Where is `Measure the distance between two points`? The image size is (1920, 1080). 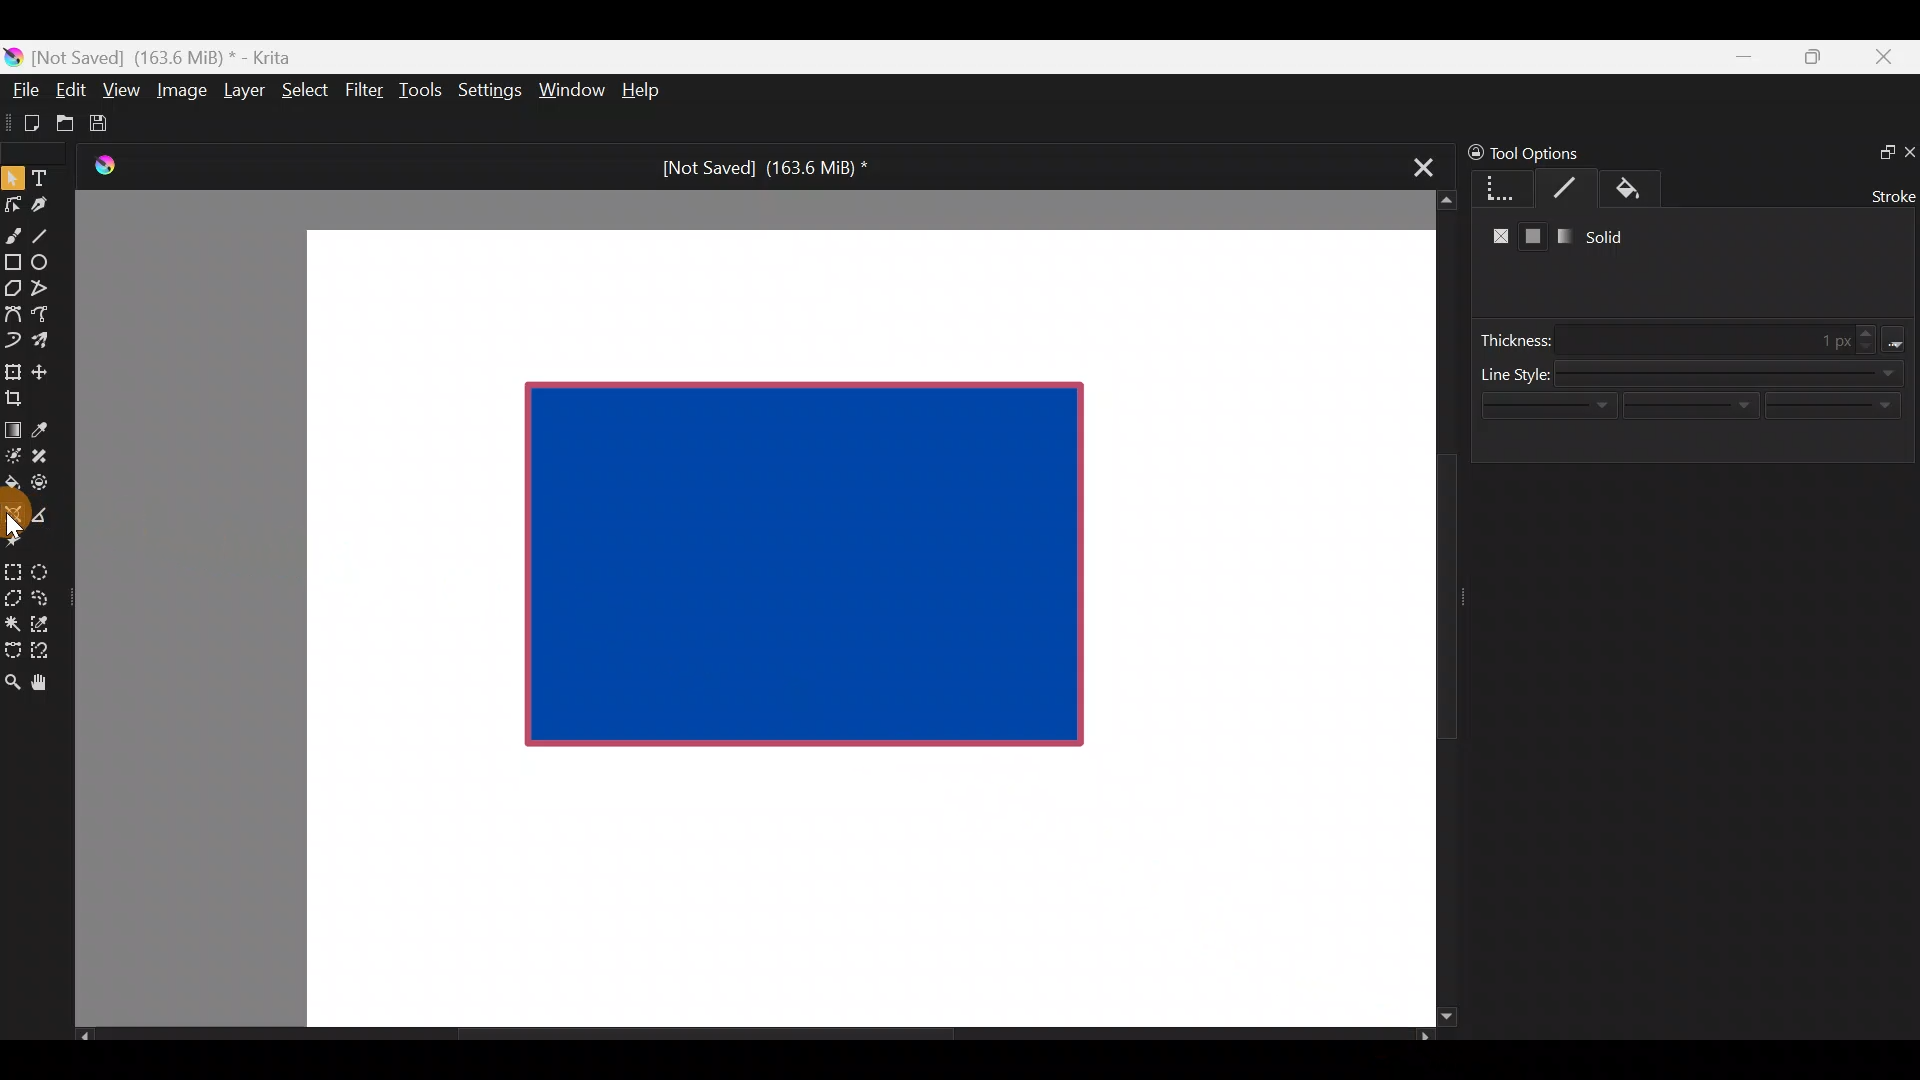 Measure the distance between two points is located at coordinates (46, 508).